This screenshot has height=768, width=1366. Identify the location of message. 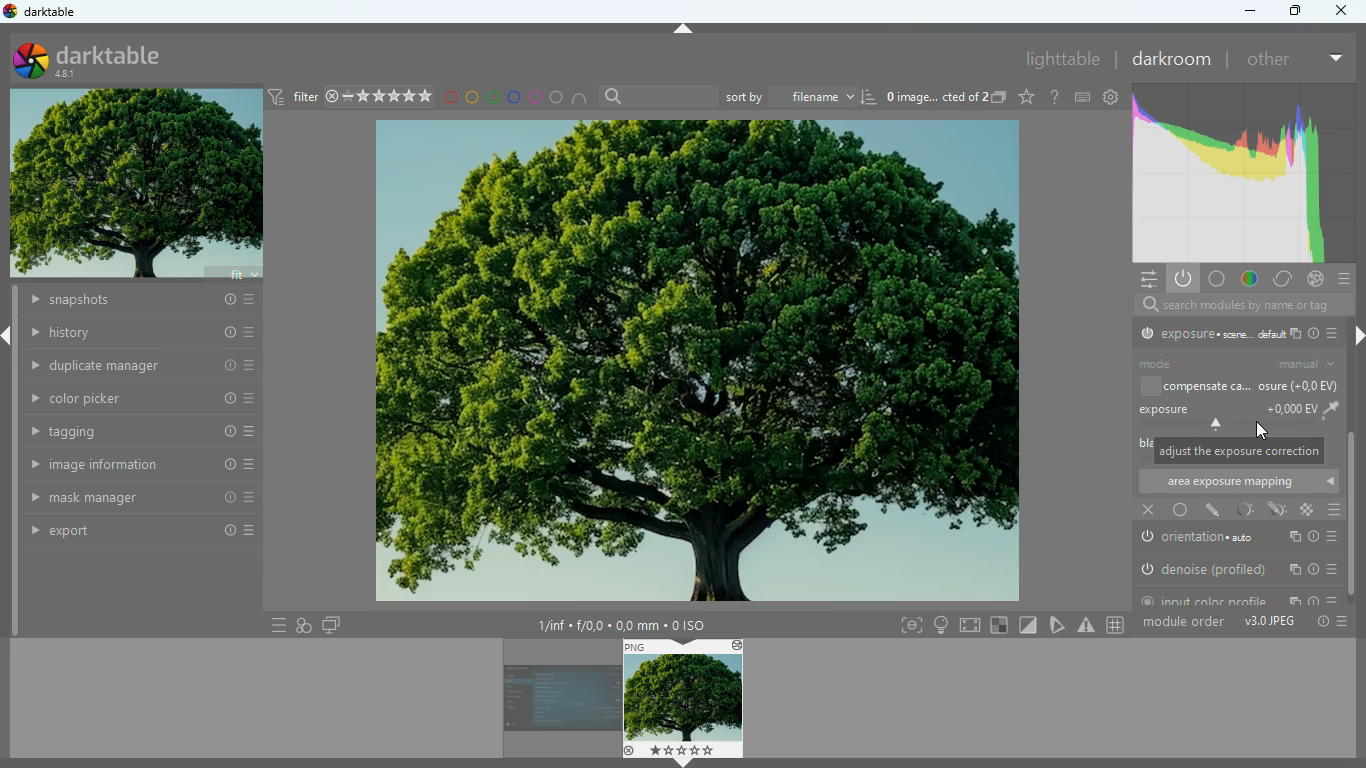
(1236, 451).